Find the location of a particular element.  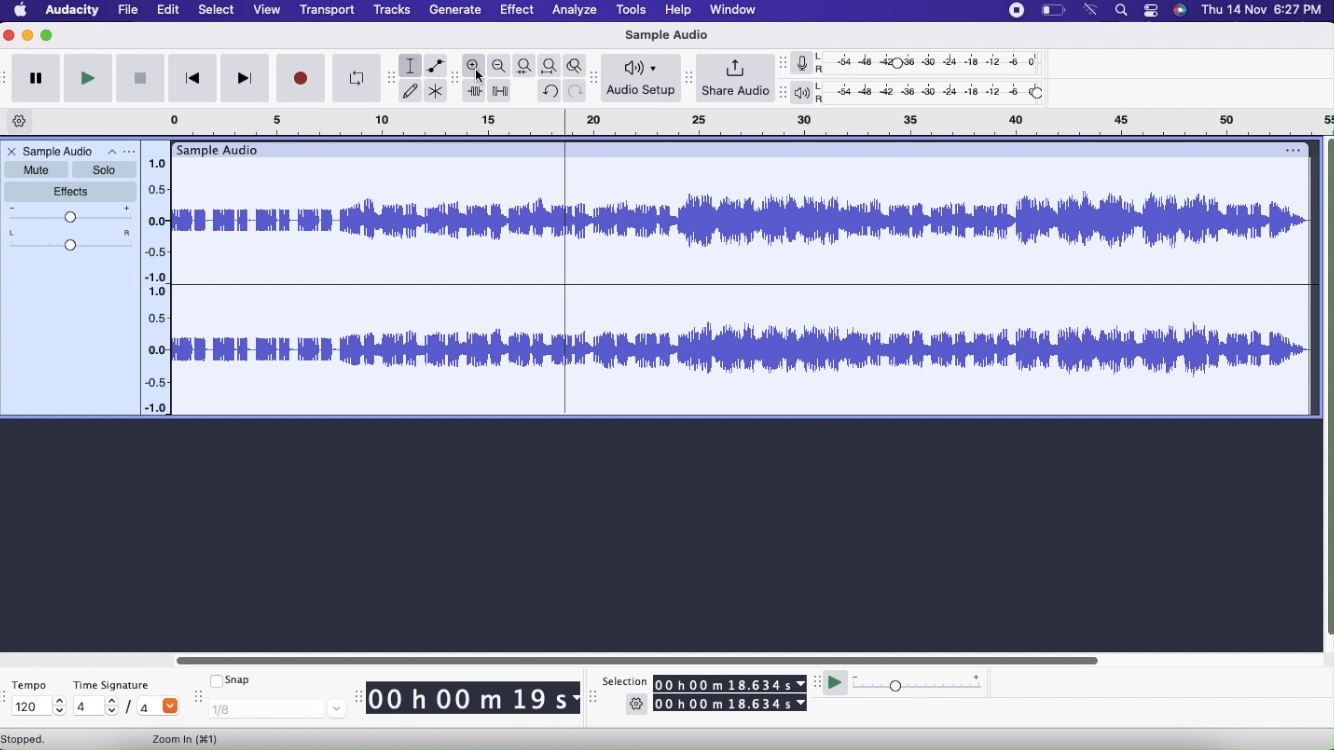

Gain Slider is located at coordinates (71, 215).